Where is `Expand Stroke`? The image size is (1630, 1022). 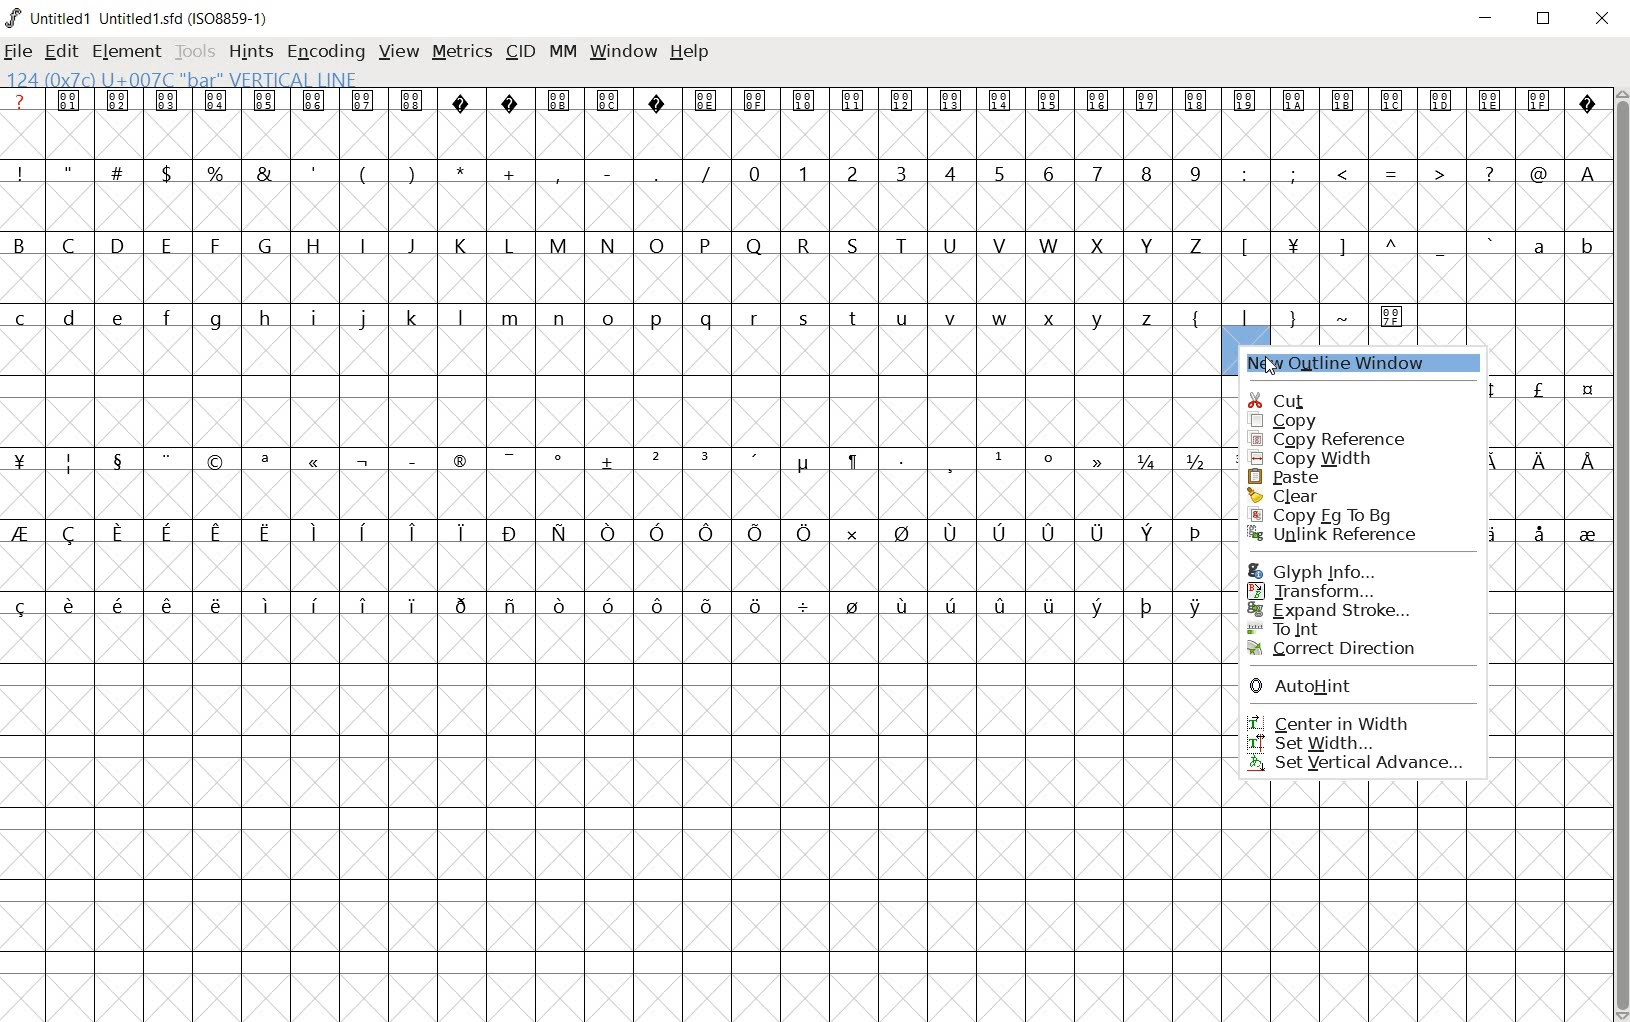 Expand Stroke is located at coordinates (1363, 609).